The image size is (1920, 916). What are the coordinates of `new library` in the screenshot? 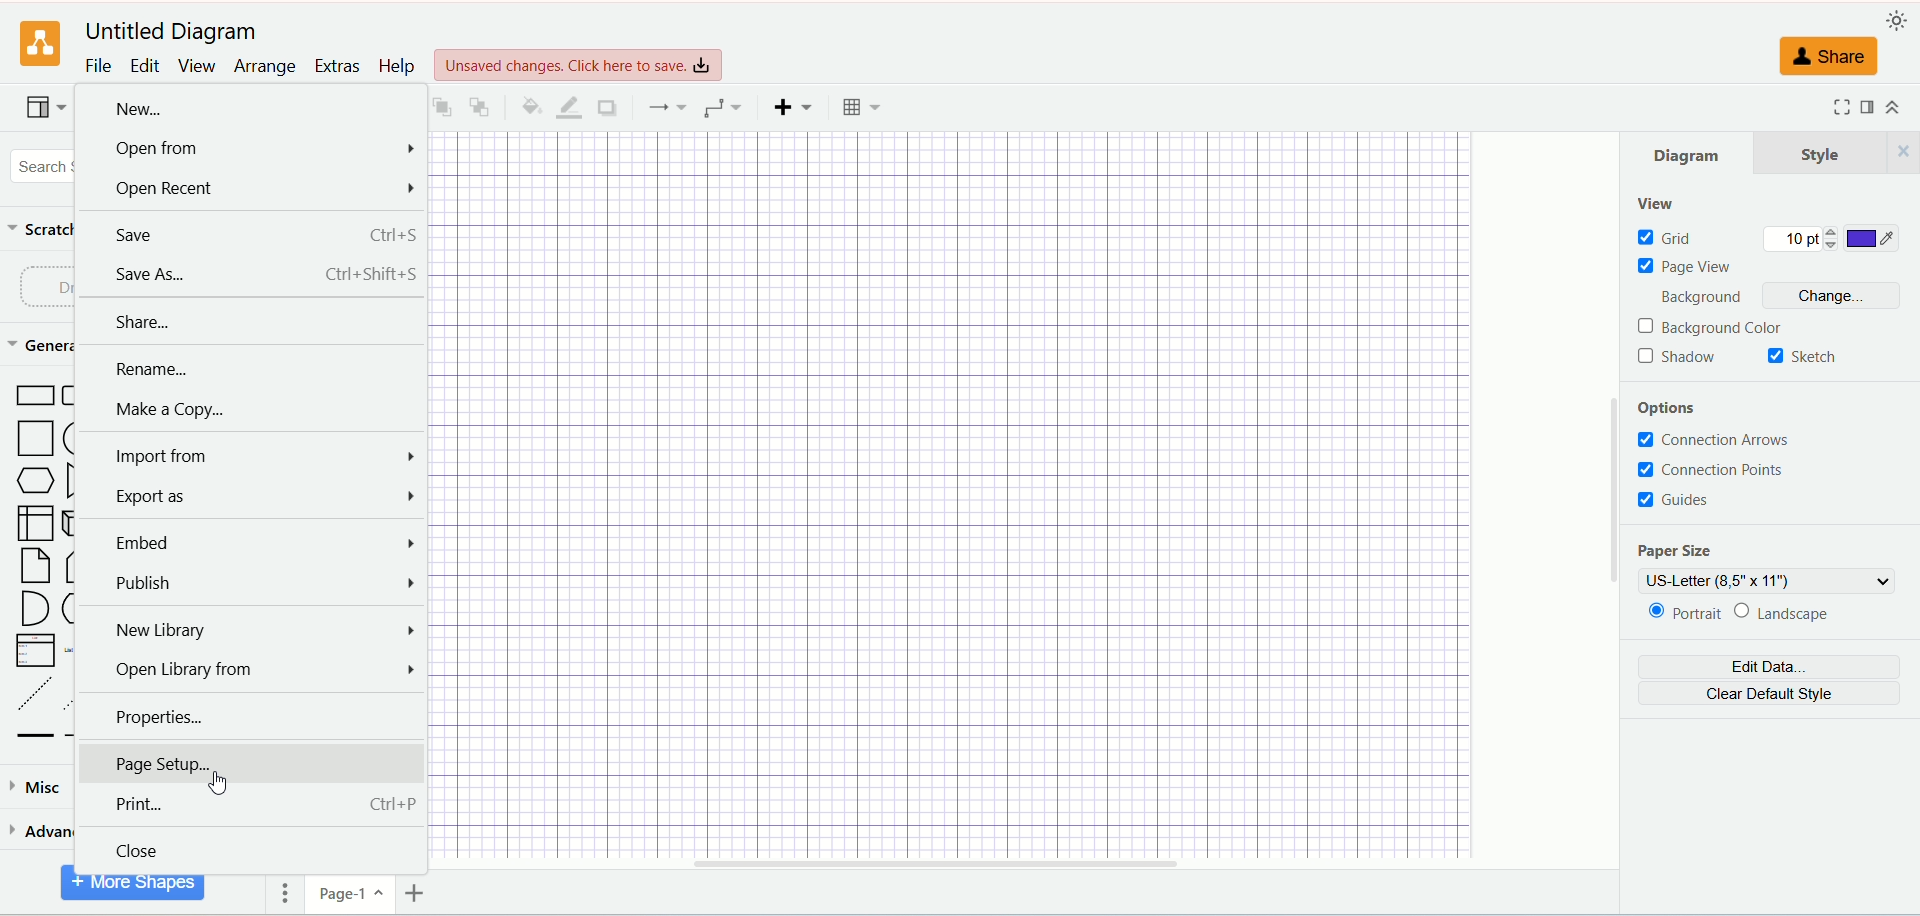 It's located at (253, 629).